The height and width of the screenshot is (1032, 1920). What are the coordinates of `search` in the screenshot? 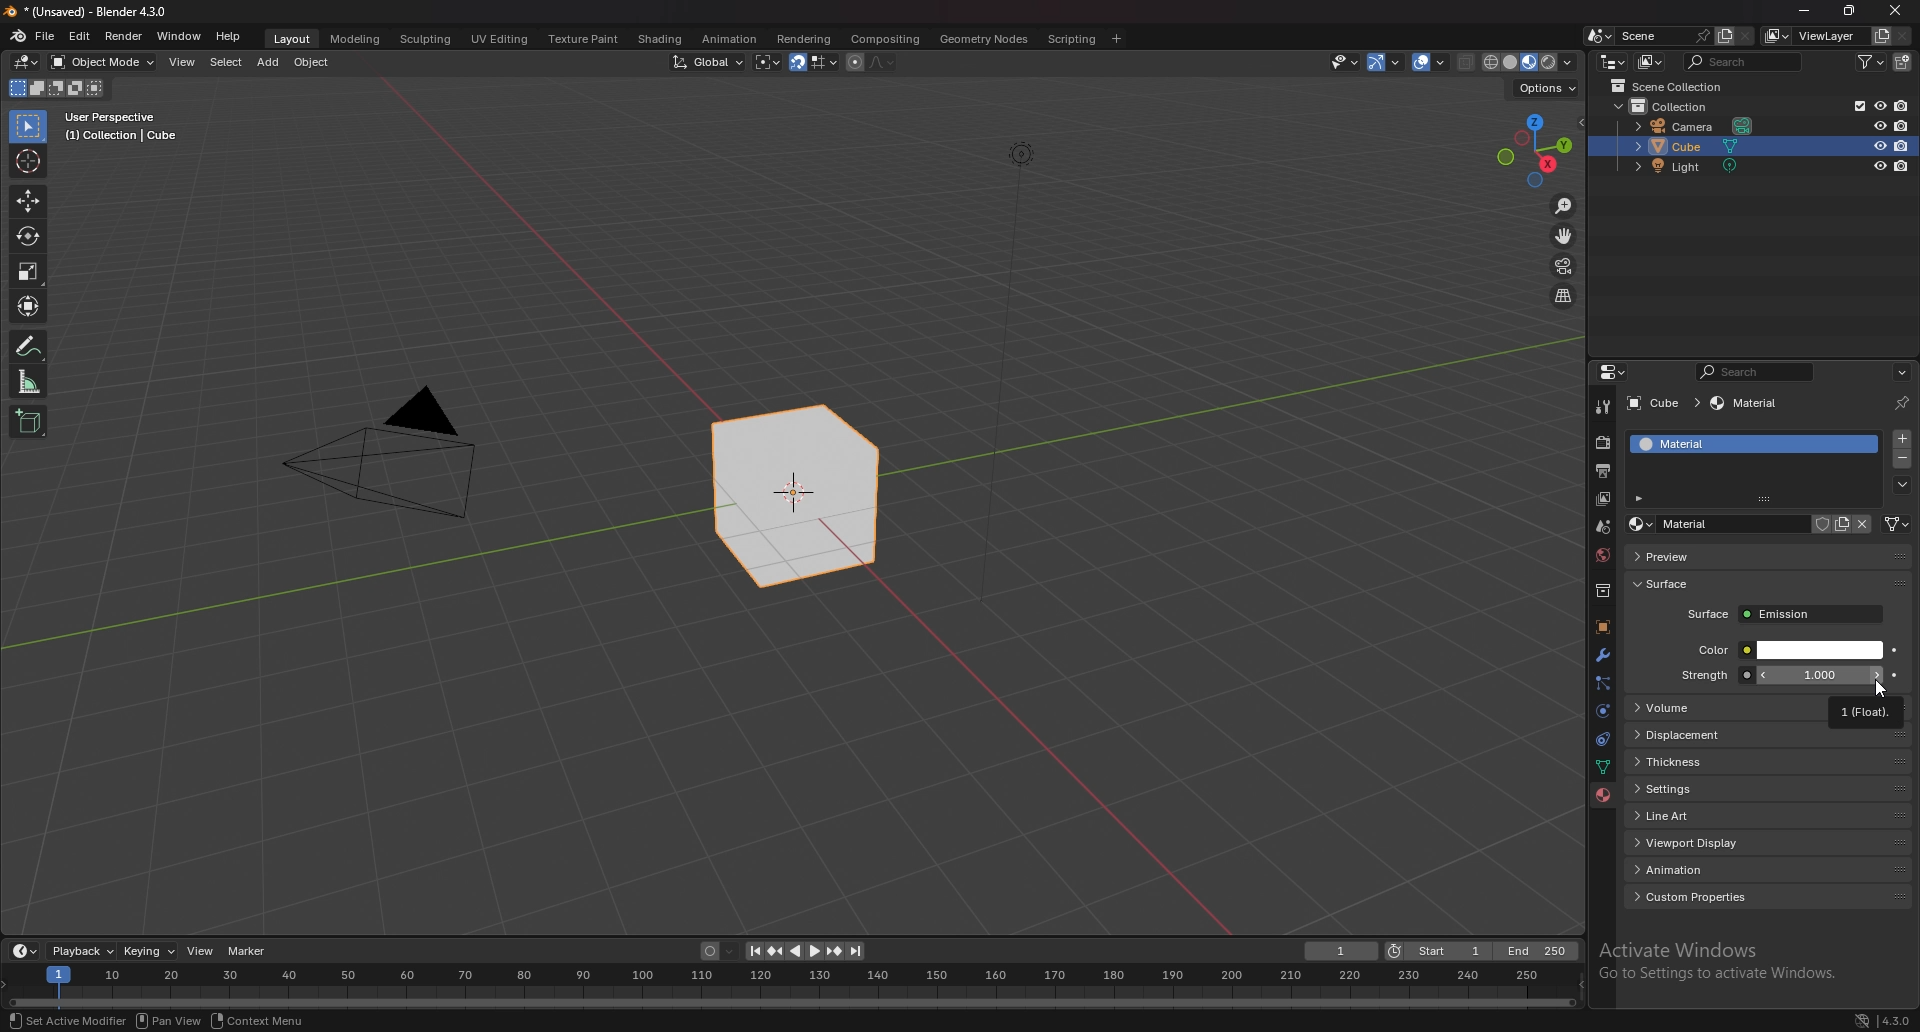 It's located at (1747, 61).